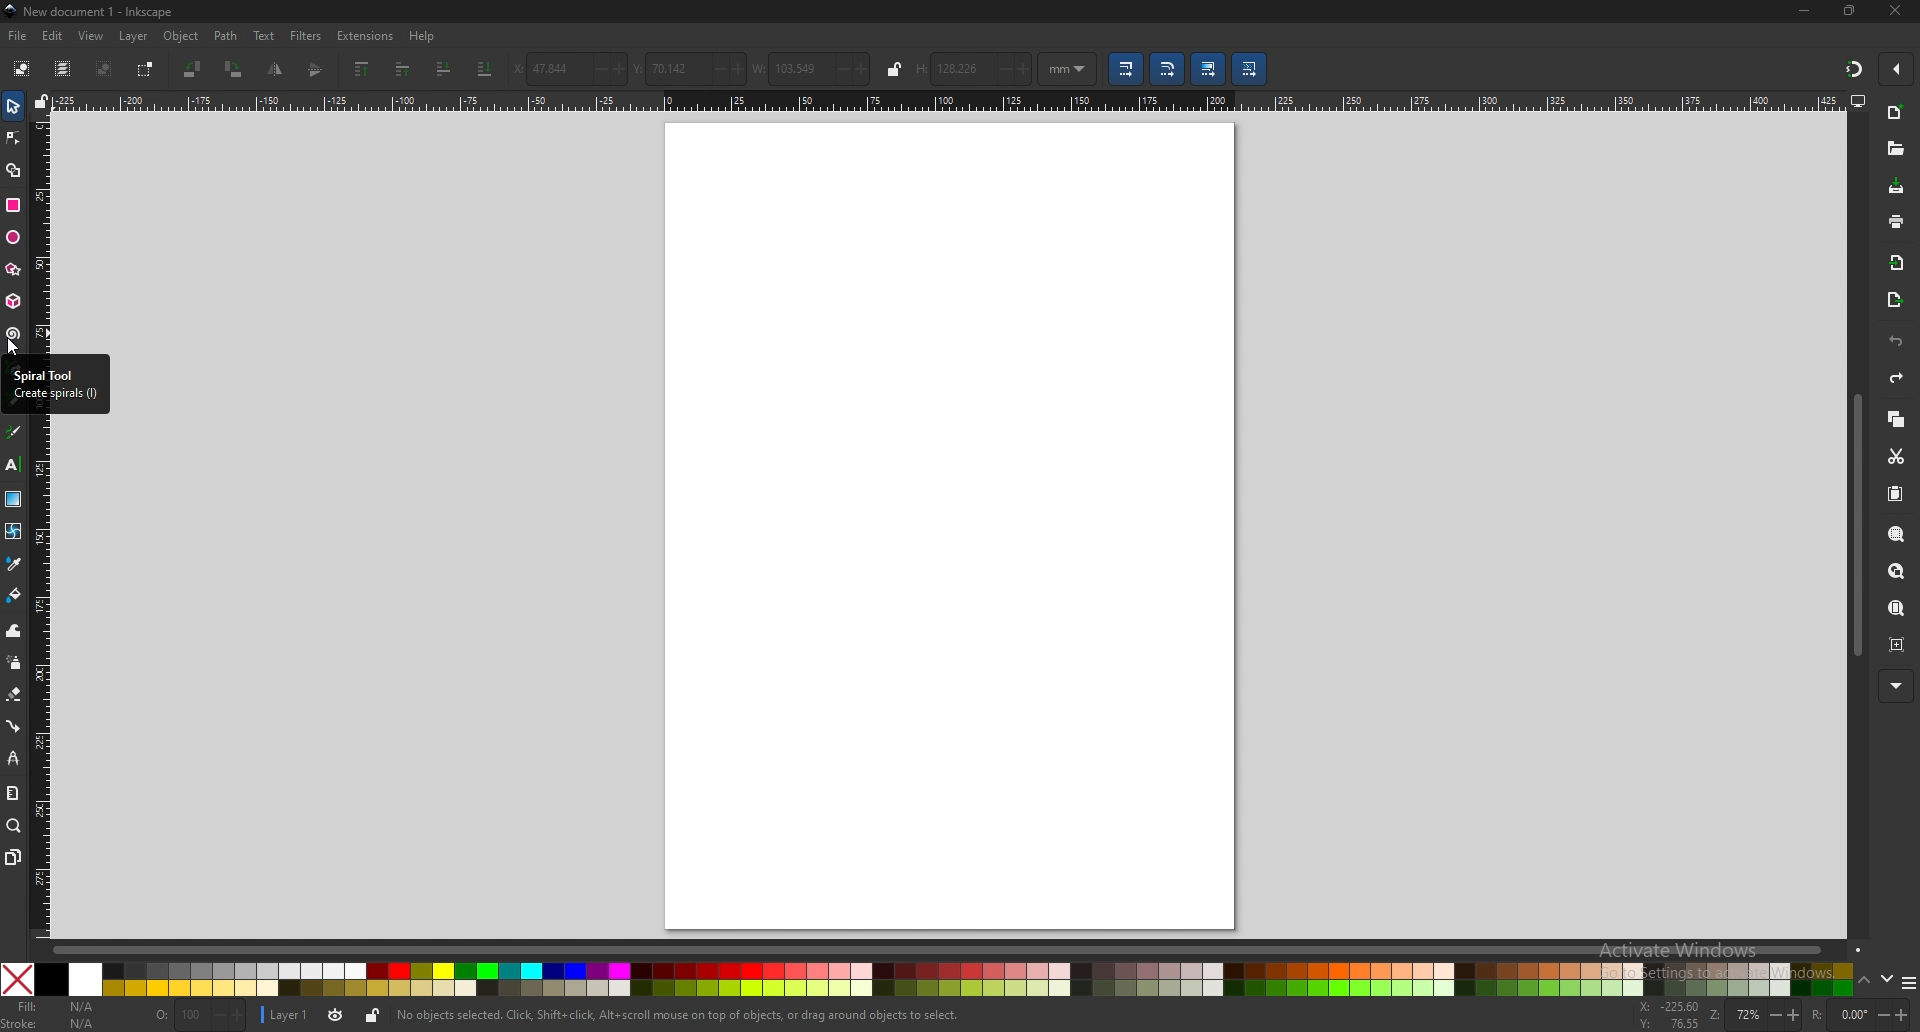 The image size is (1920, 1032). Describe the element at coordinates (367, 35) in the screenshot. I see `extensions` at that location.